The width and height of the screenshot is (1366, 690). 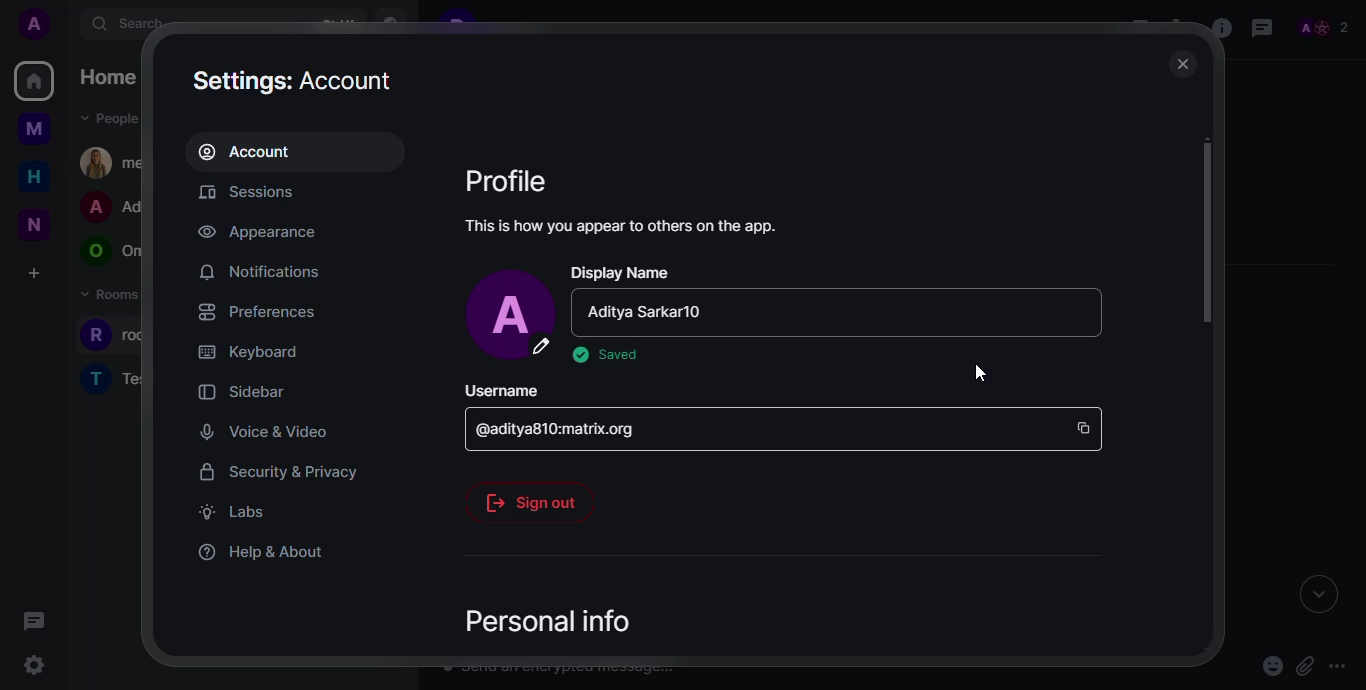 I want to click on info, so click(x=624, y=225).